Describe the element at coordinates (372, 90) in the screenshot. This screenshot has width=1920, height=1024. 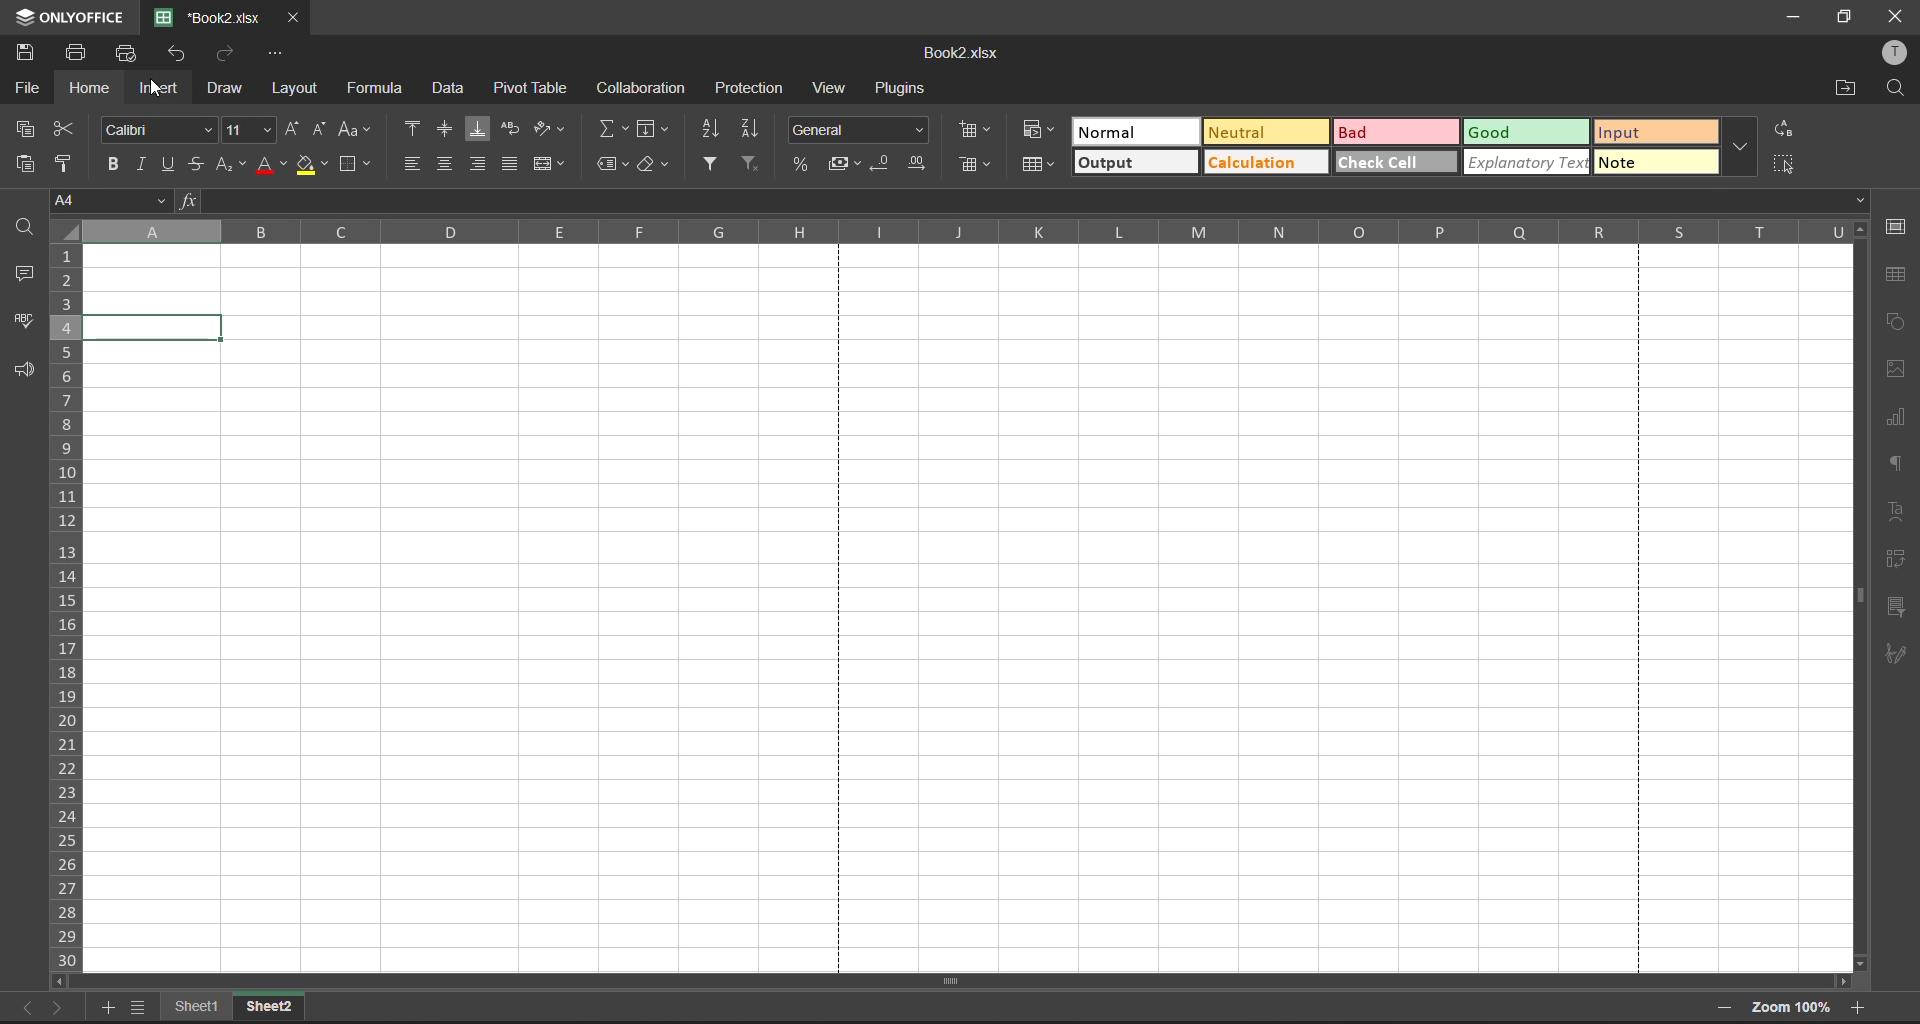
I see `formula` at that location.